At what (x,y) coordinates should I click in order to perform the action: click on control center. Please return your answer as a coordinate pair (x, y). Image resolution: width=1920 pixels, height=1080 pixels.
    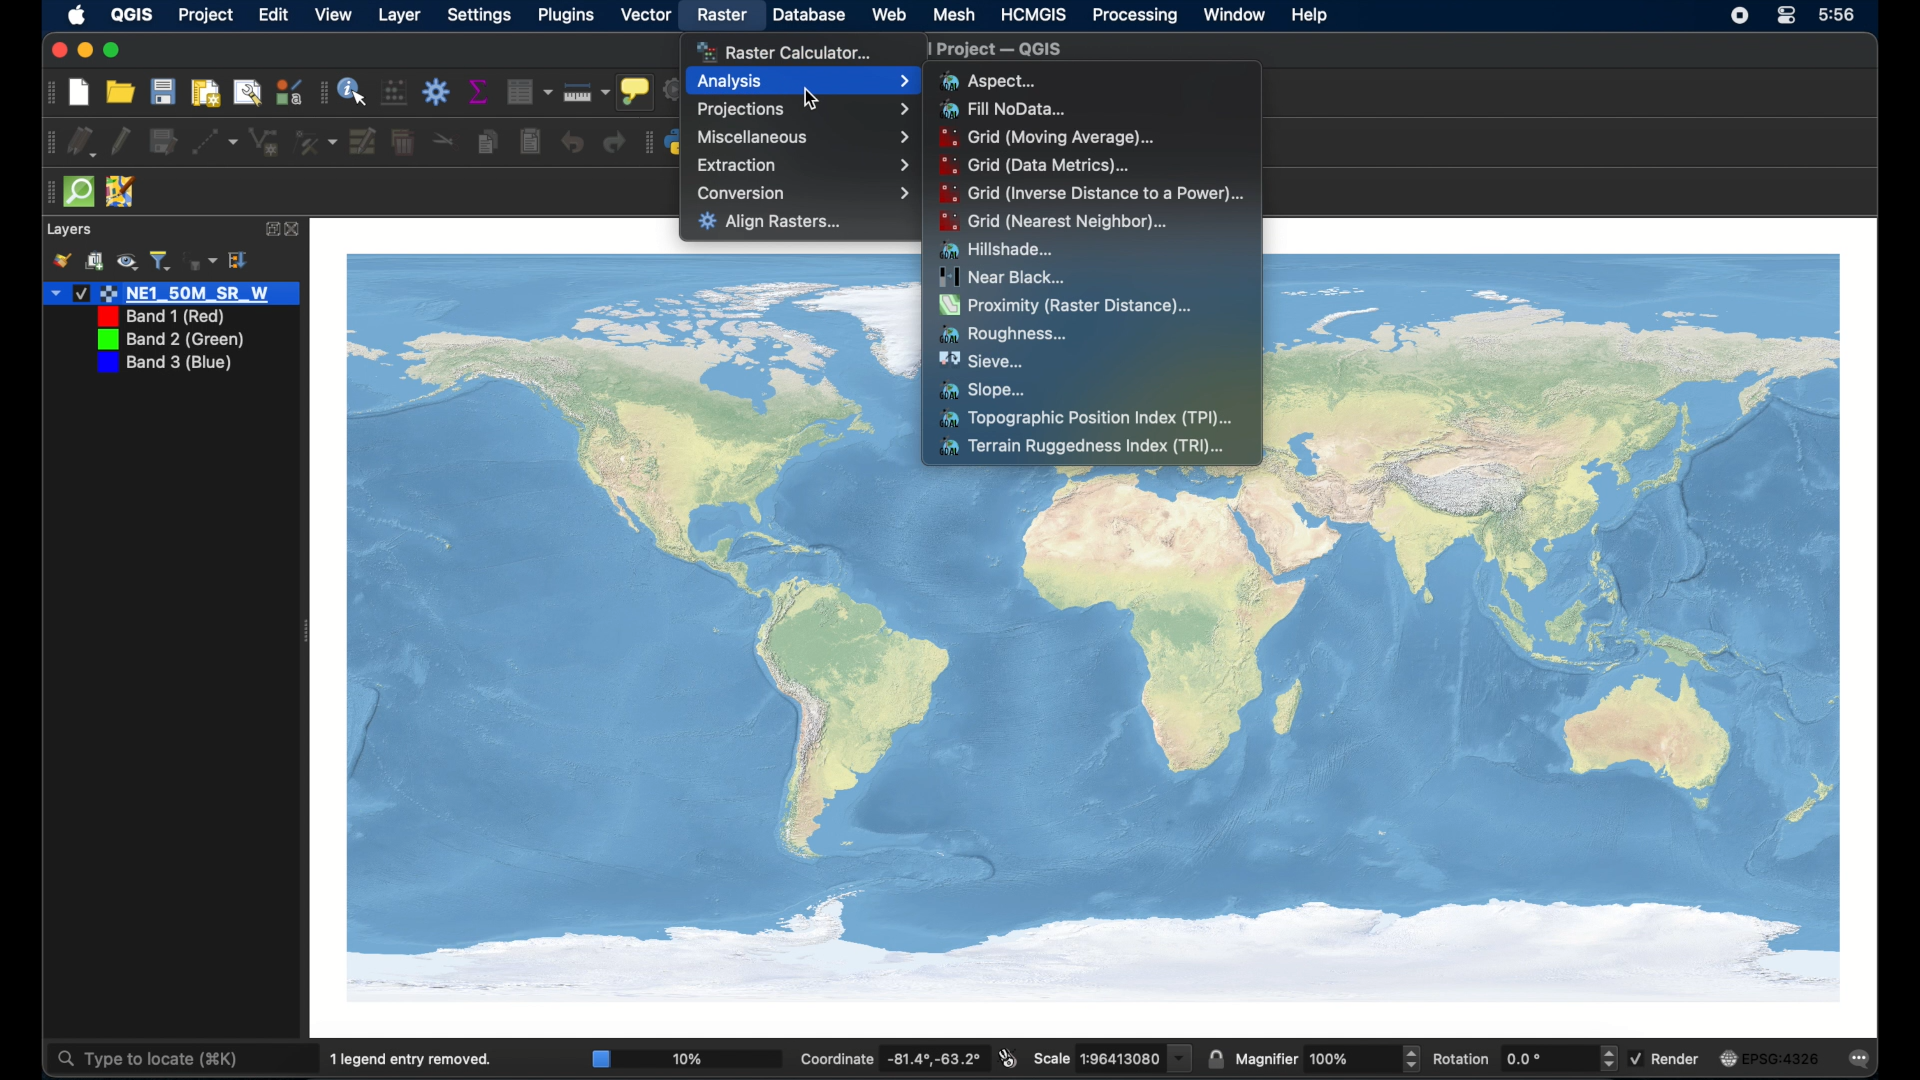
    Looking at the image, I should click on (1788, 17).